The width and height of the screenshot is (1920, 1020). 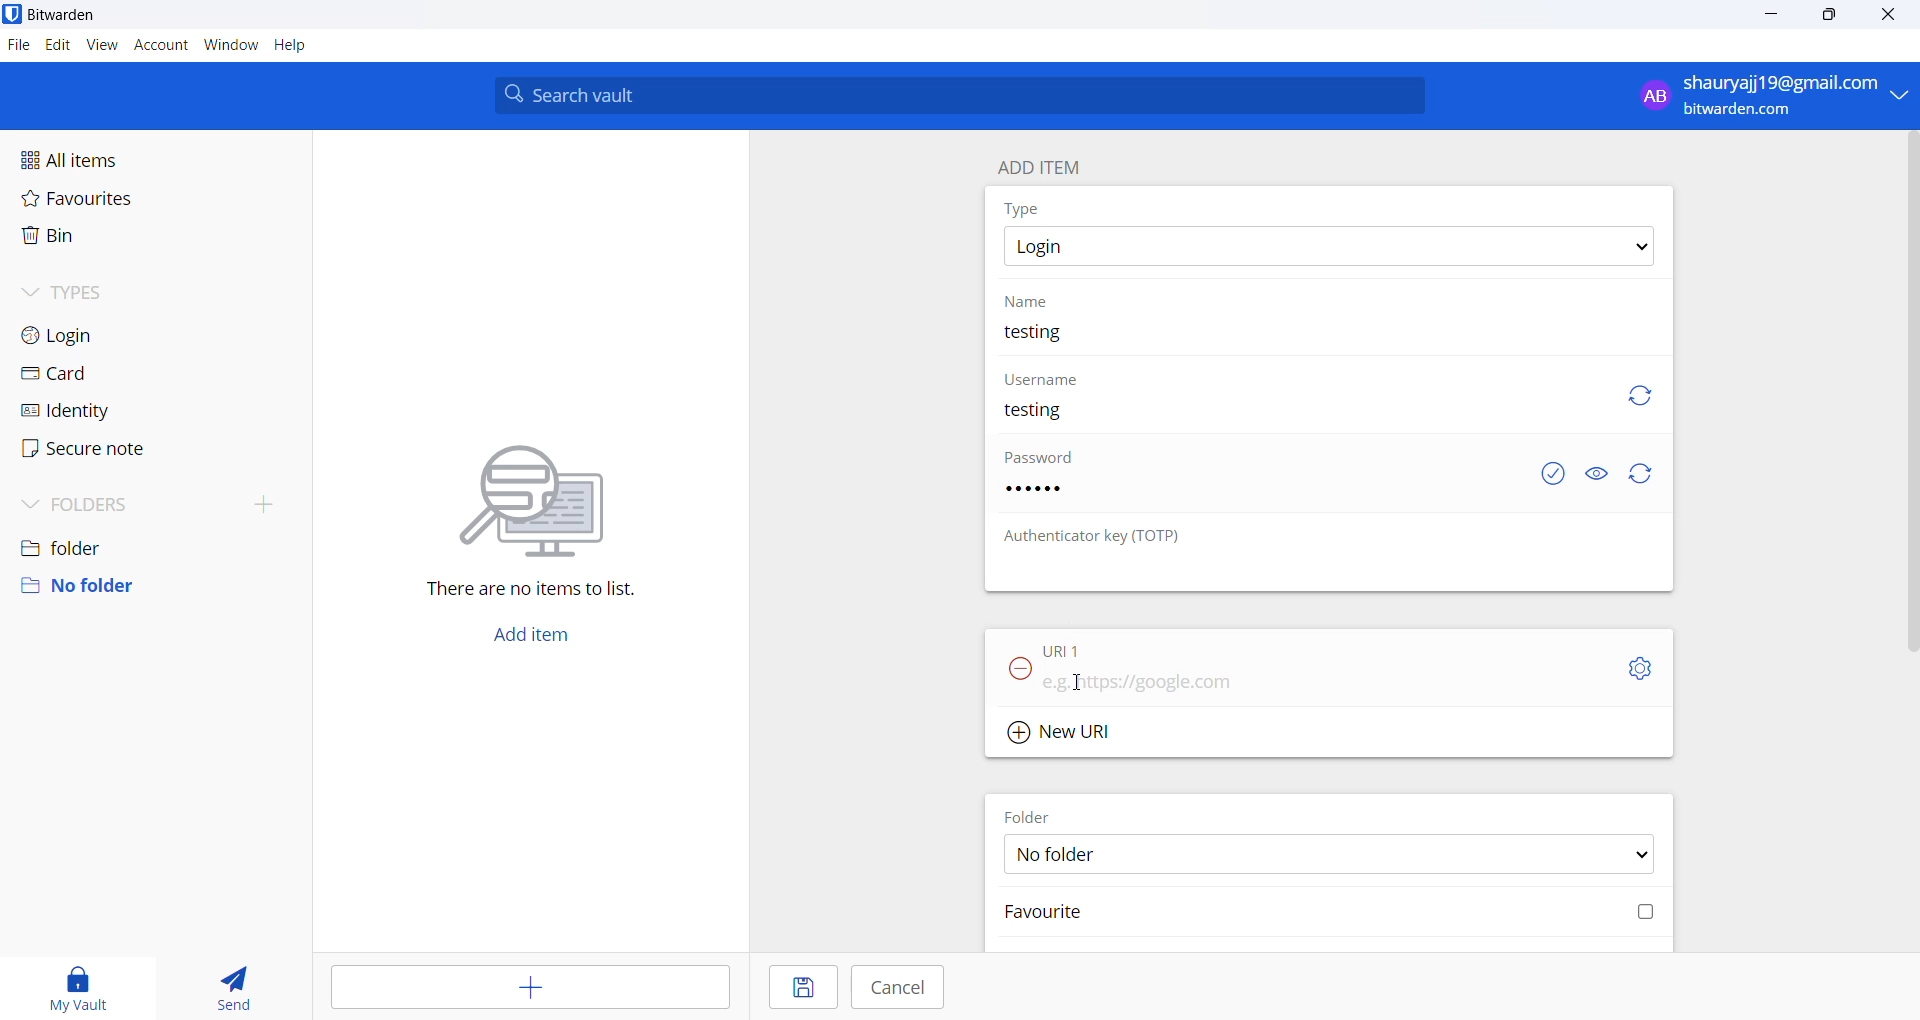 What do you see at coordinates (1076, 682) in the screenshot?
I see `cursor` at bounding box center [1076, 682].